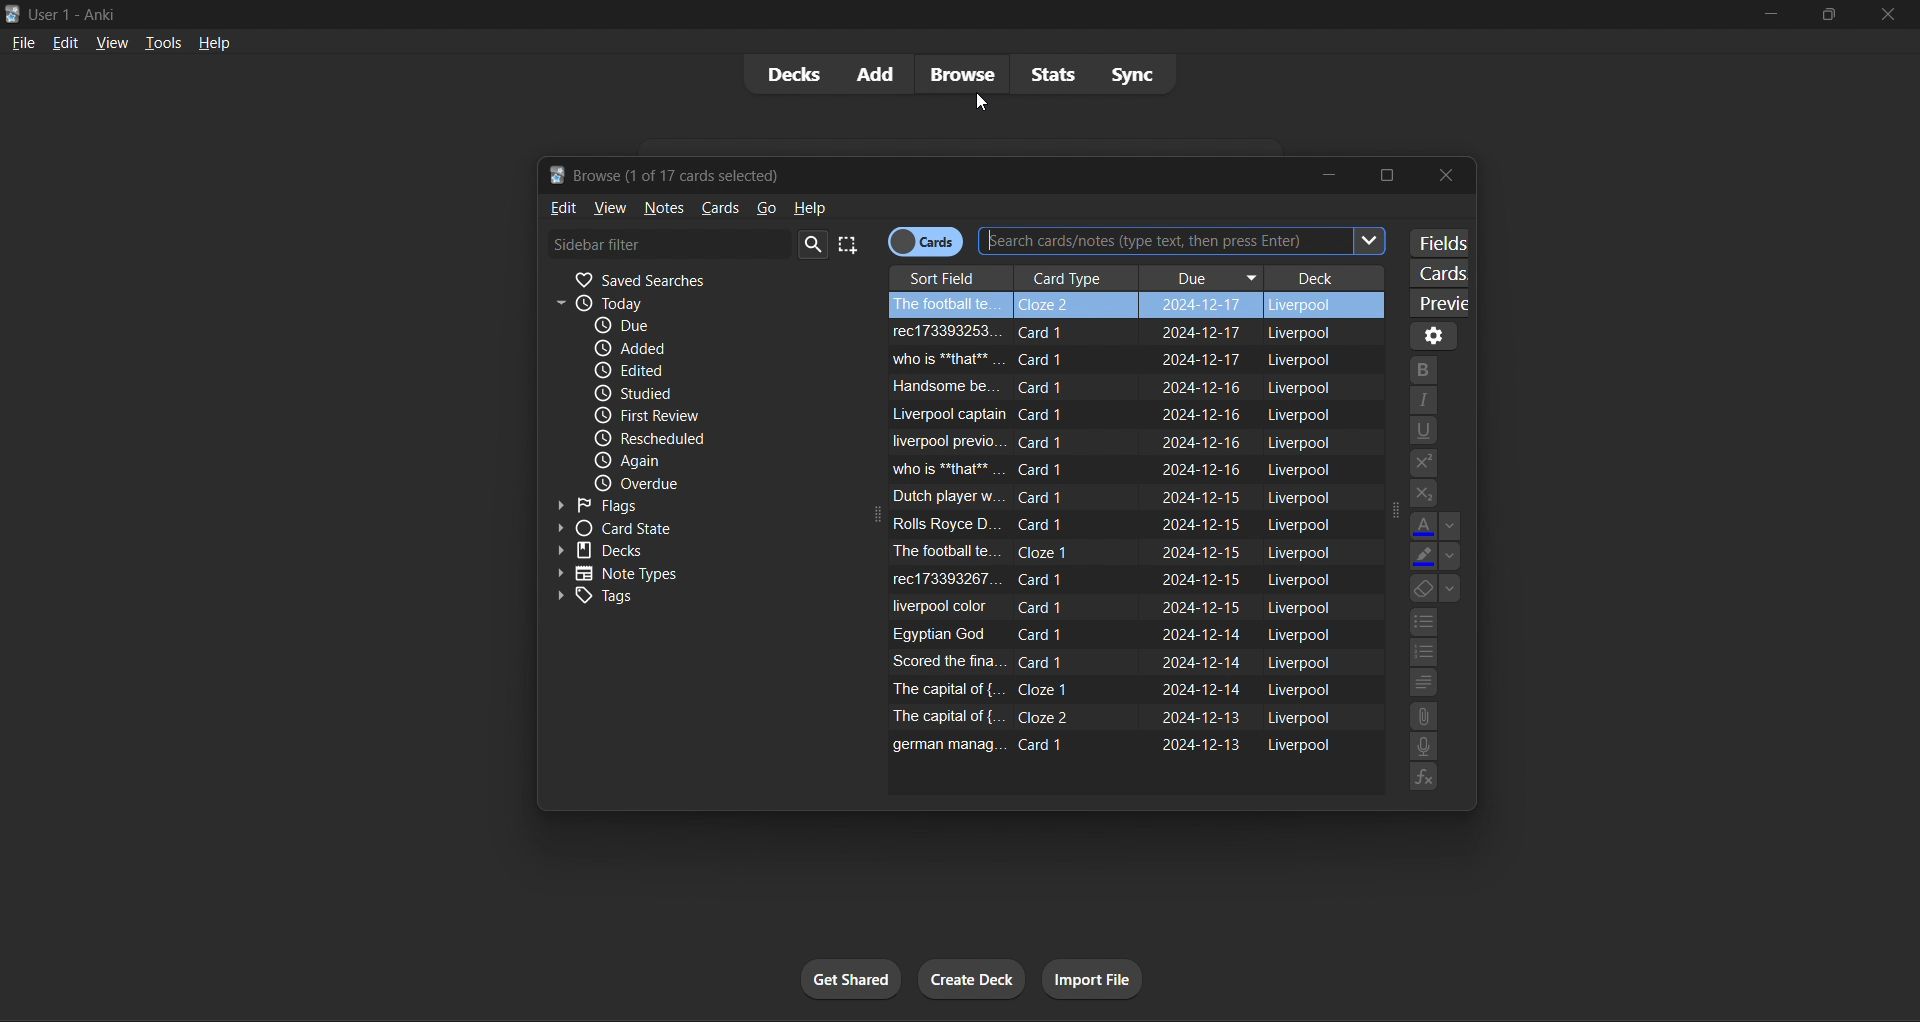 The height and width of the screenshot is (1022, 1920). Describe the element at coordinates (1447, 173) in the screenshot. I see `close` at that location.